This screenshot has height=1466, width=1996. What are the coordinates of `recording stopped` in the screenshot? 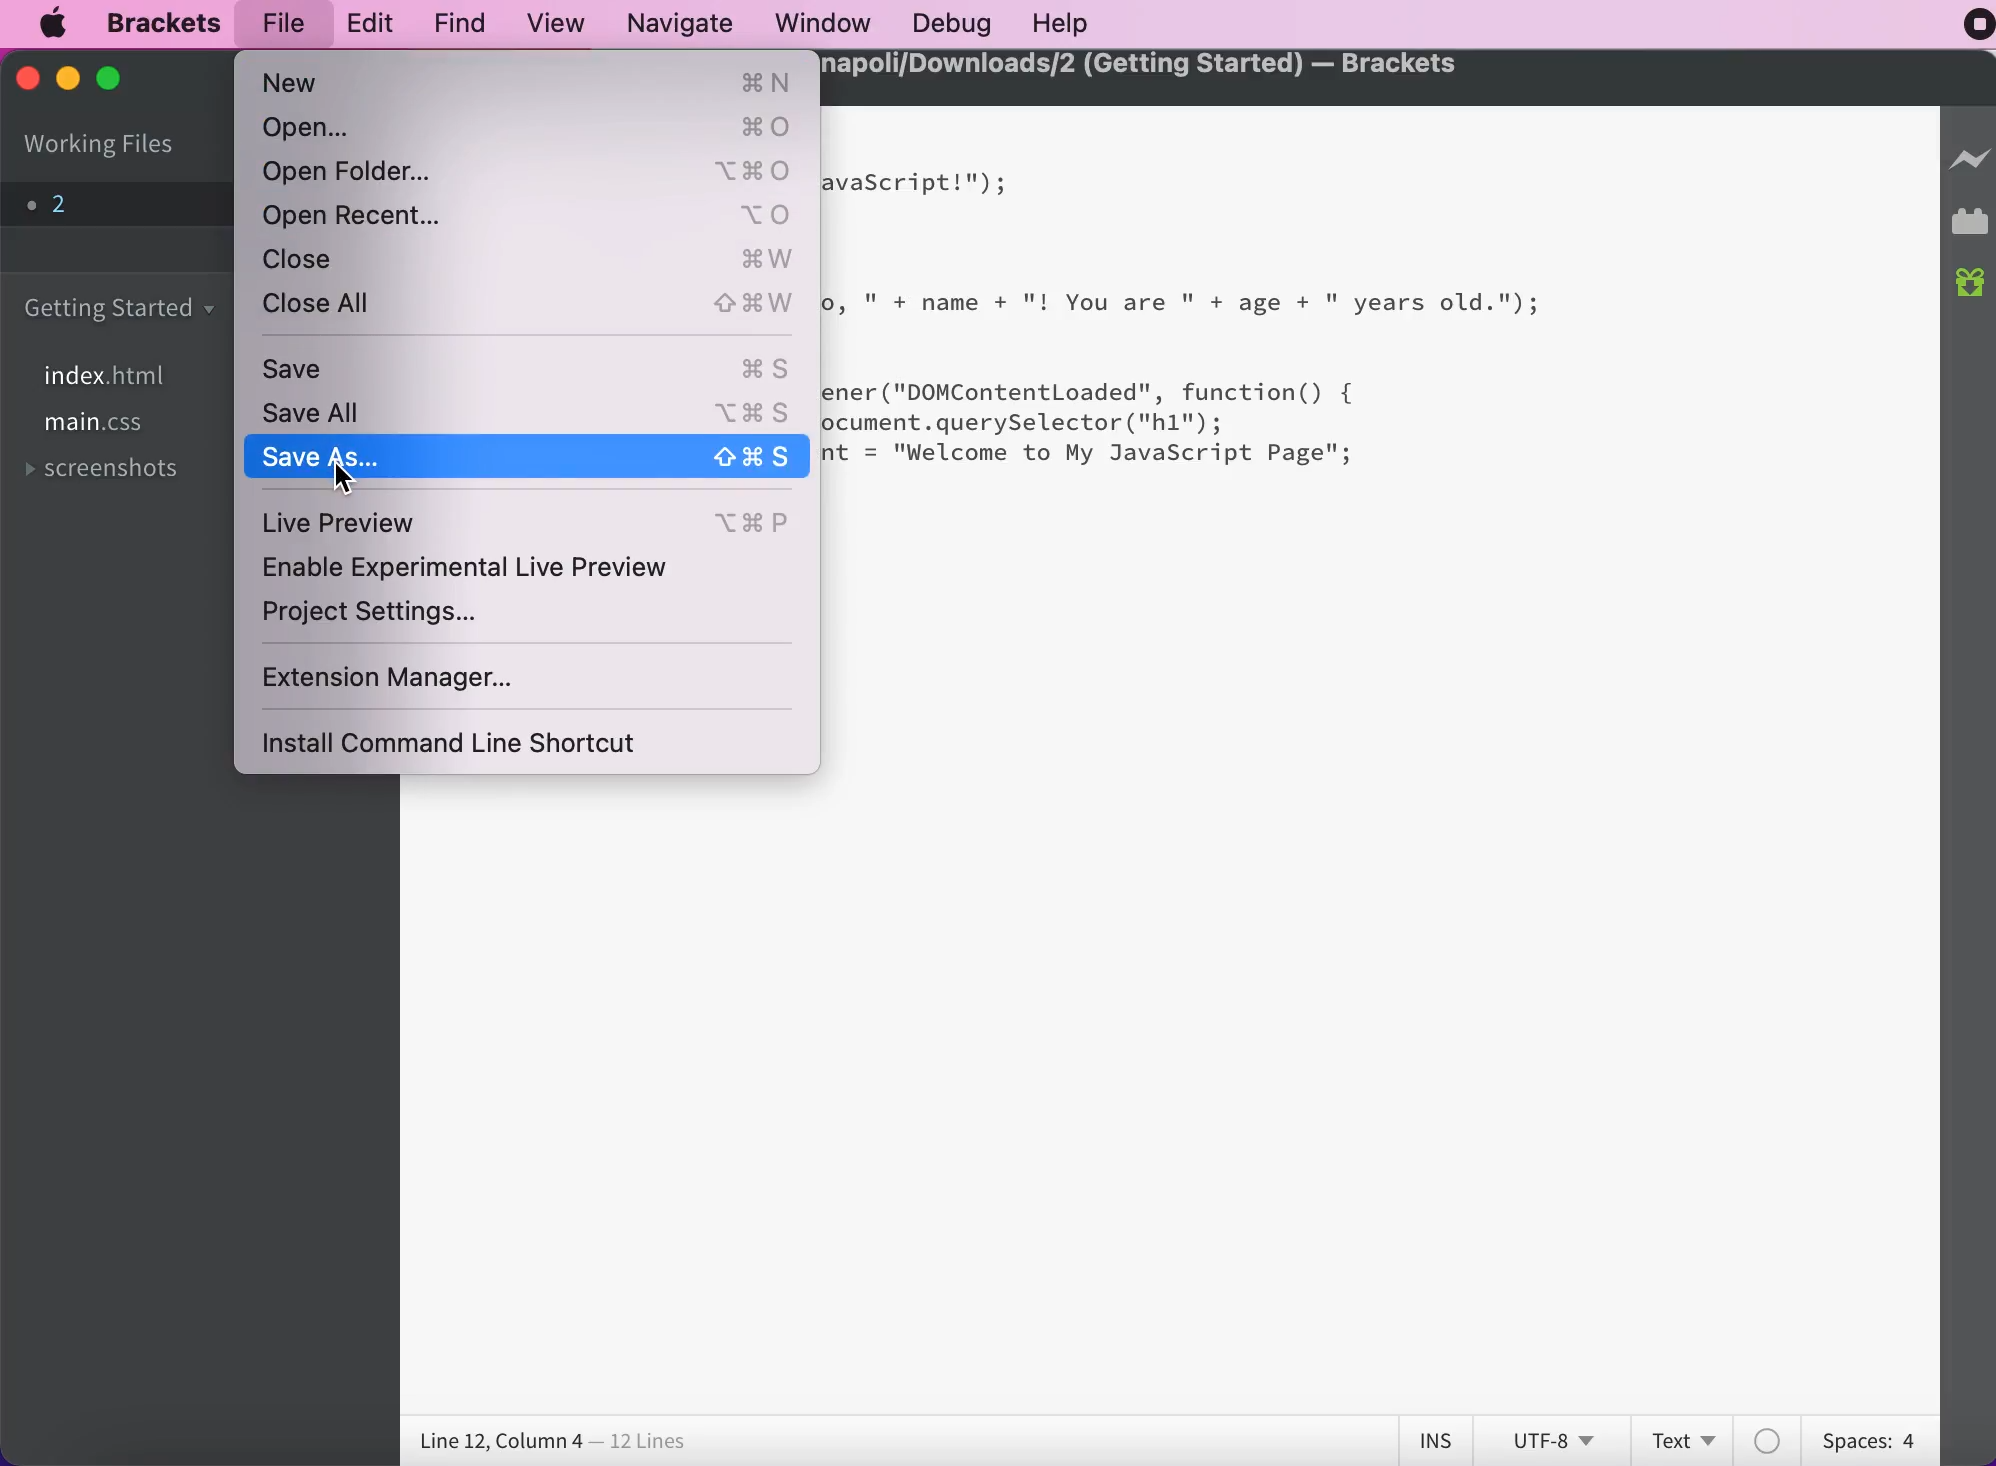 It's located at (1967, 30).